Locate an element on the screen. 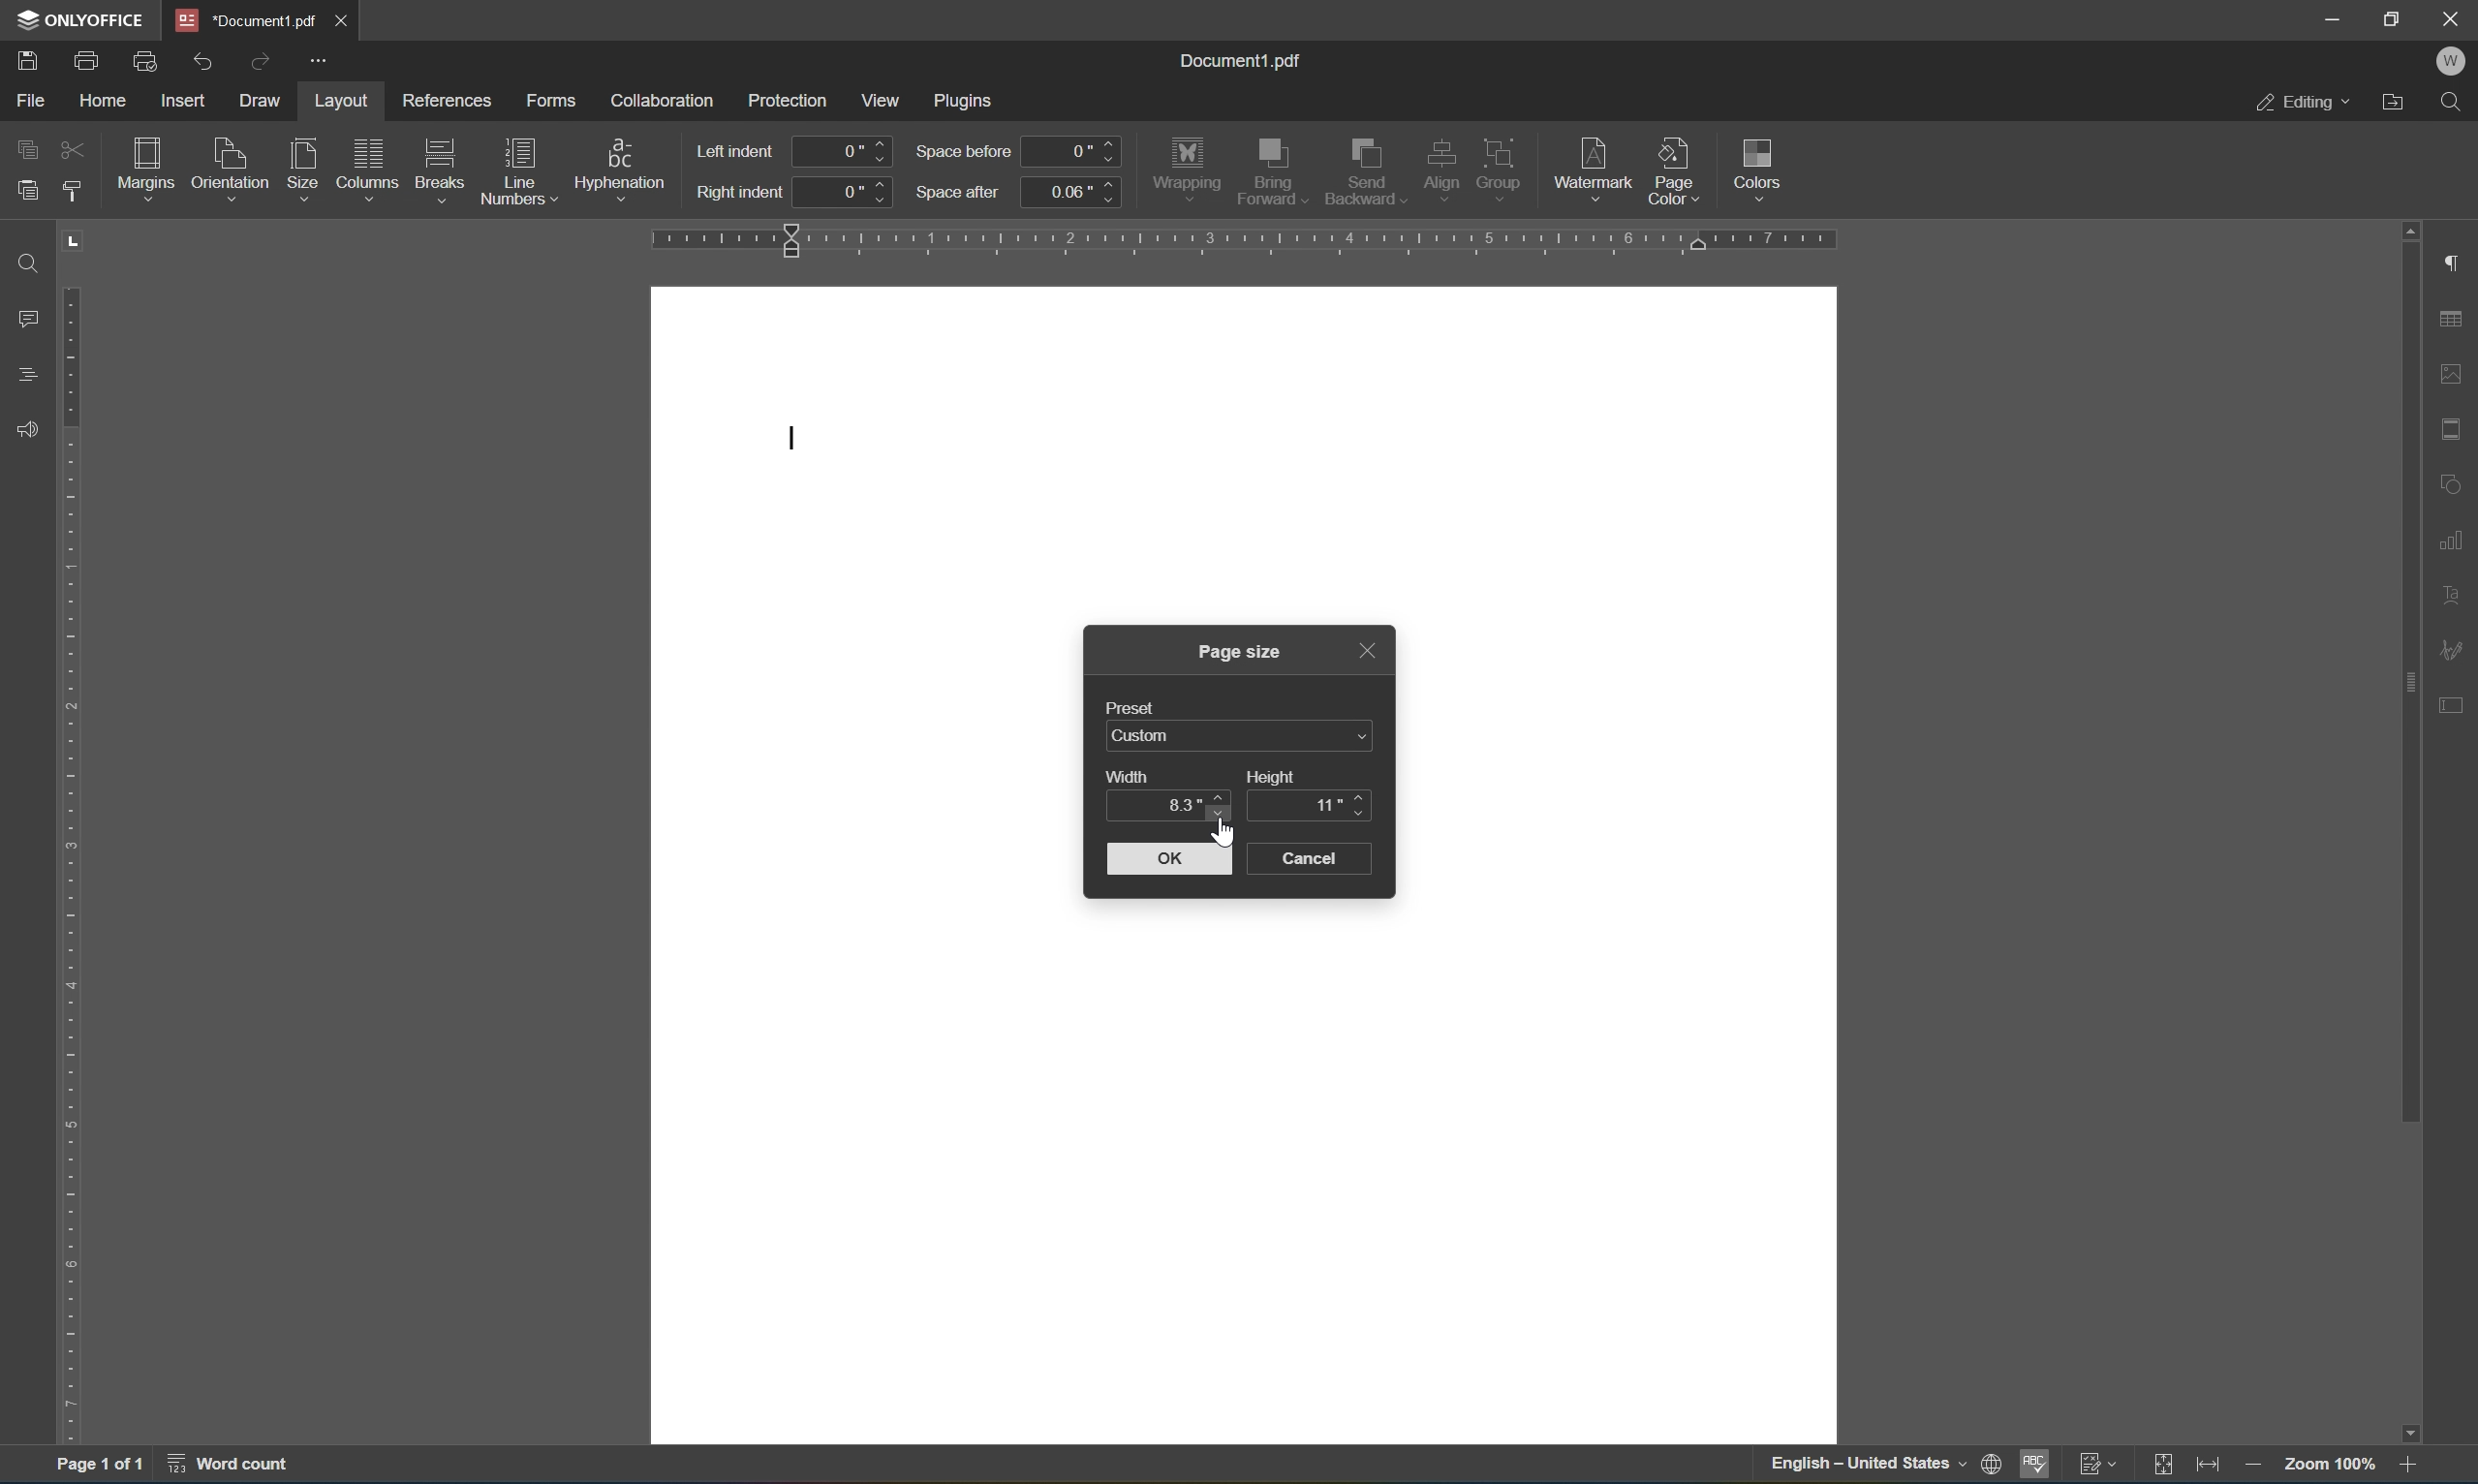 The image size is (2478, 1484). ruler is located at coordinates (1248, 241).